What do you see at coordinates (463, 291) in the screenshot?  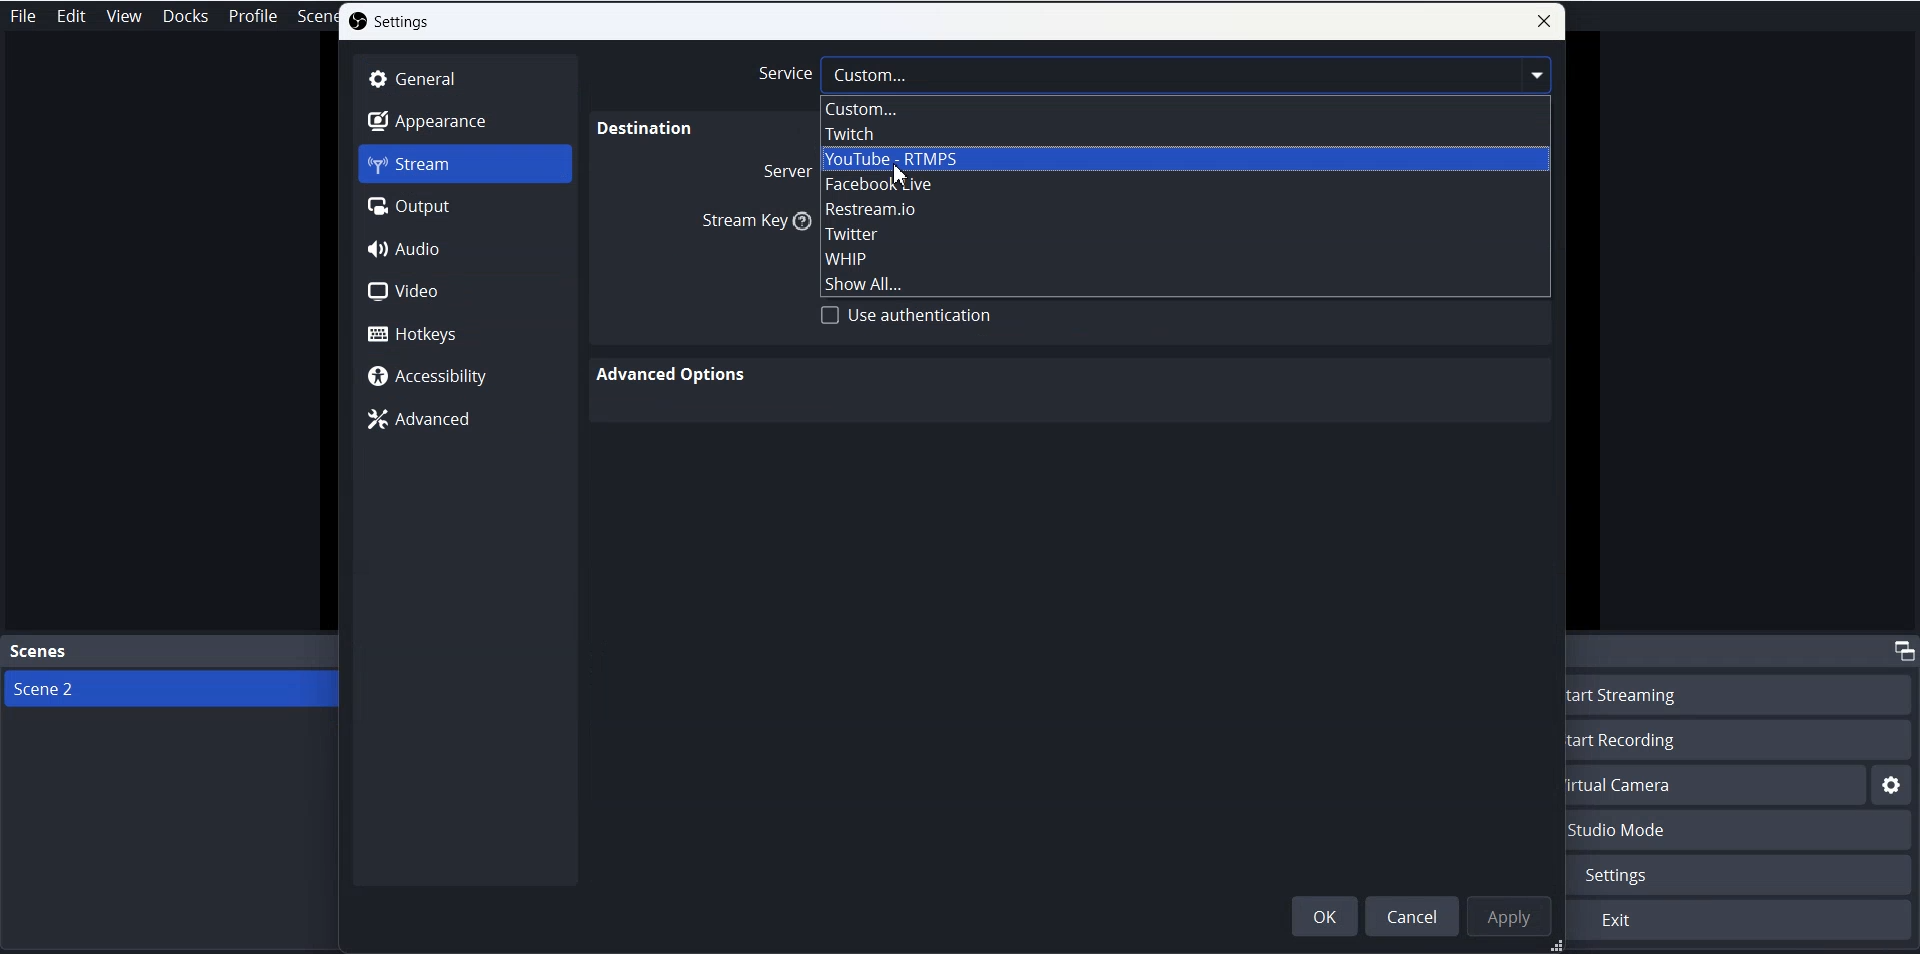 I see `Video` at bounding box center [463, 291].